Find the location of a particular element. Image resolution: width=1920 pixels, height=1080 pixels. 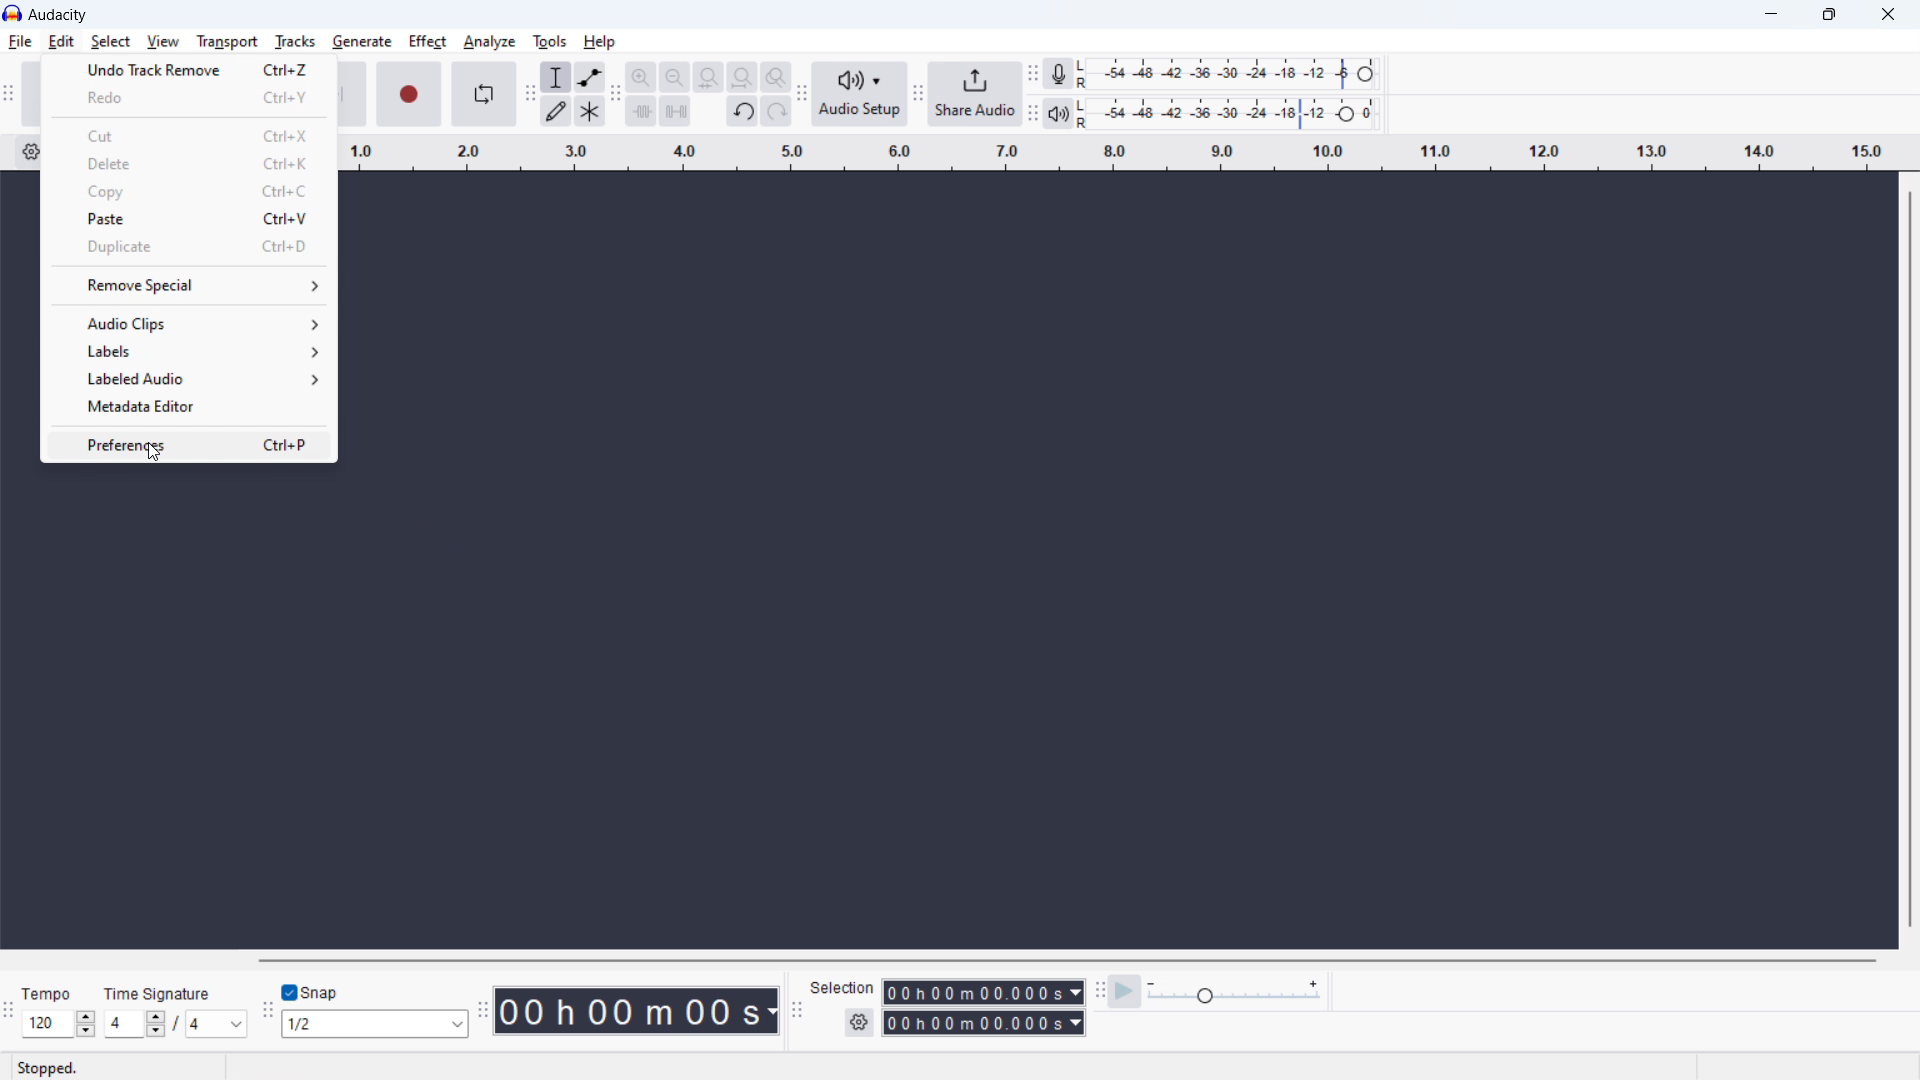

paste is located at coordinates (189, 219).